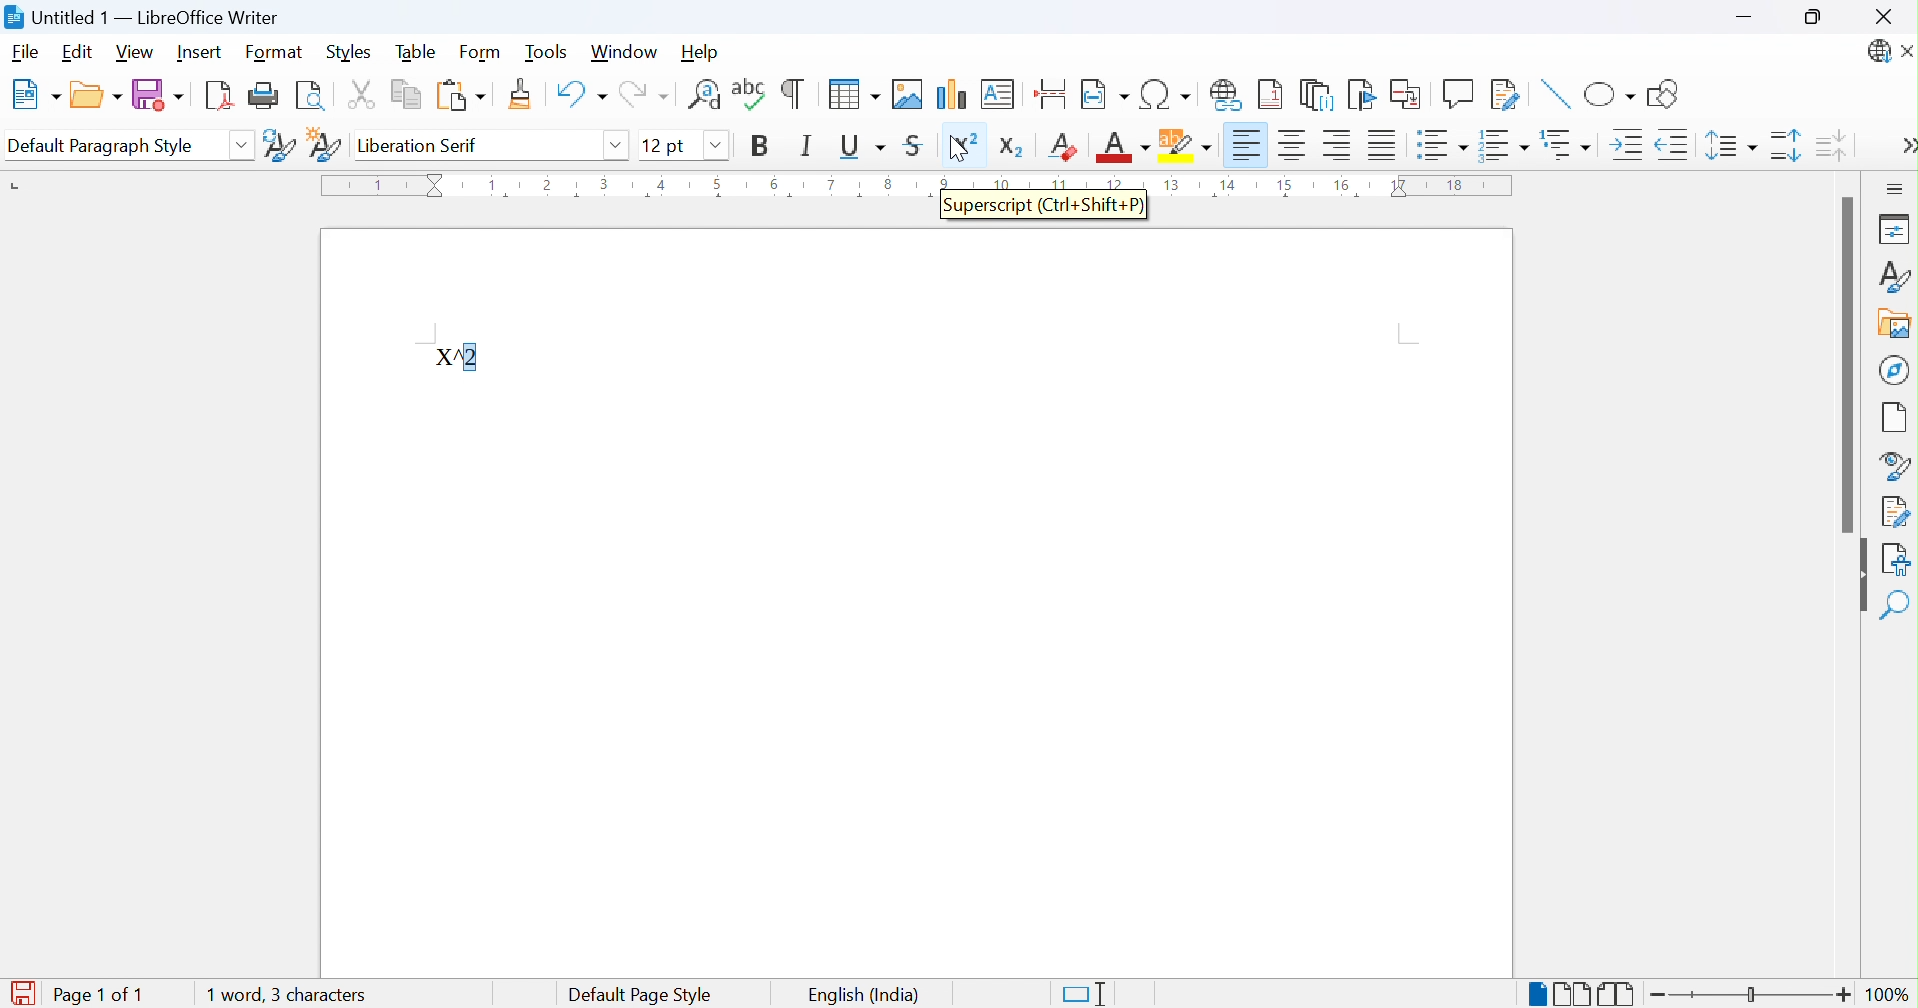 This screenshot has width=1918, height=1008. I want to click on Justified, so click(1386, 145).